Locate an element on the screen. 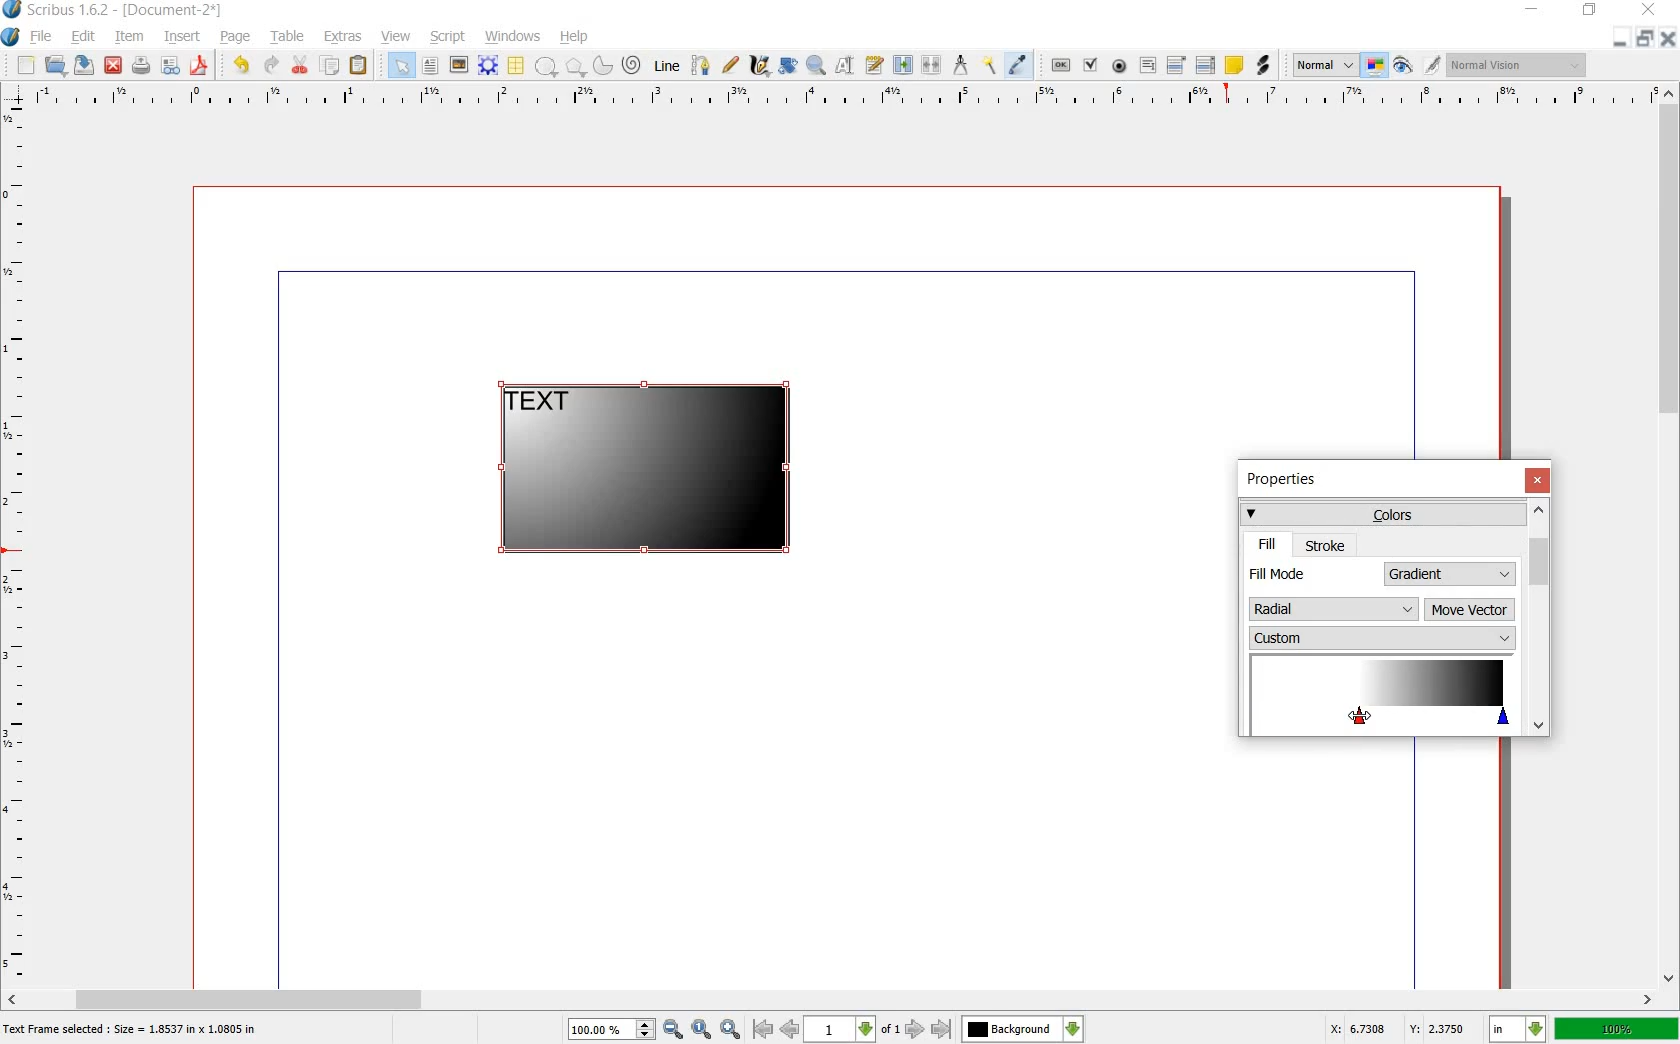  Background is located at coordinates (1023, 1029).